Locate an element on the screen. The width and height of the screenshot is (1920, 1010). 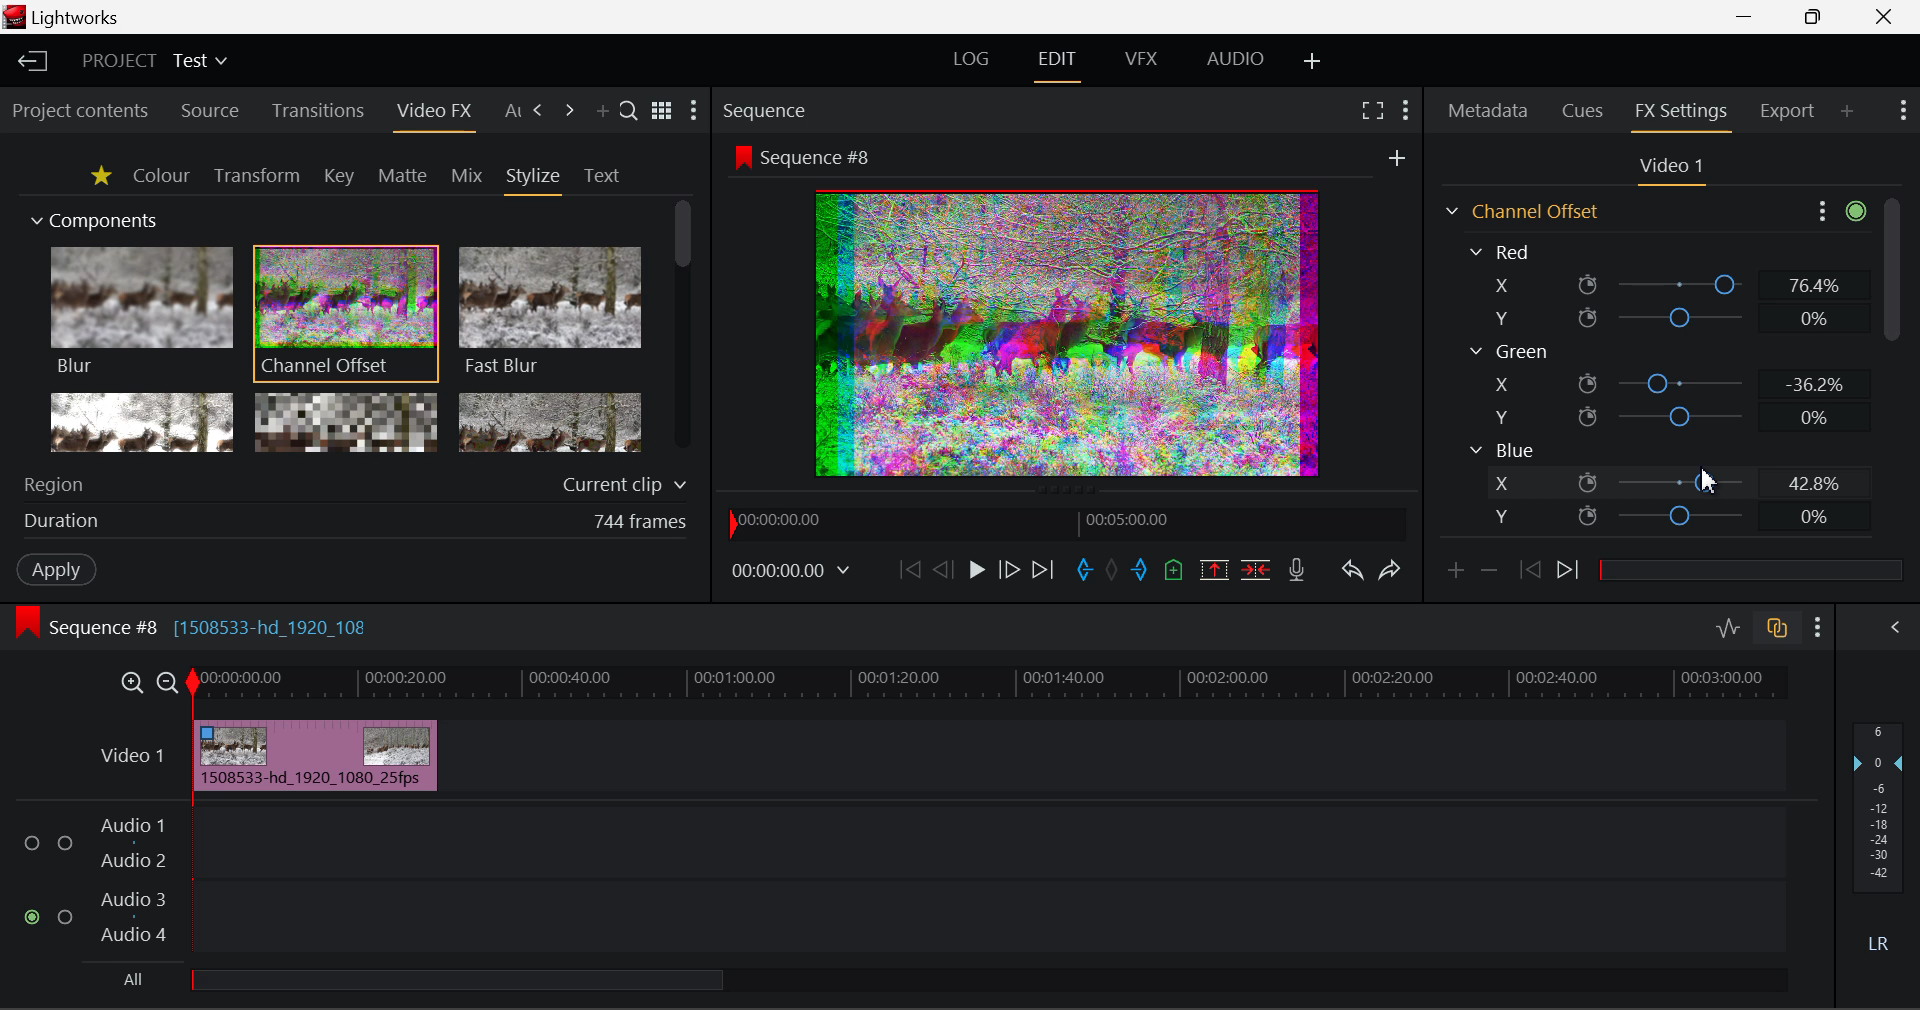
Go Back is located at coordinates (941, 570).